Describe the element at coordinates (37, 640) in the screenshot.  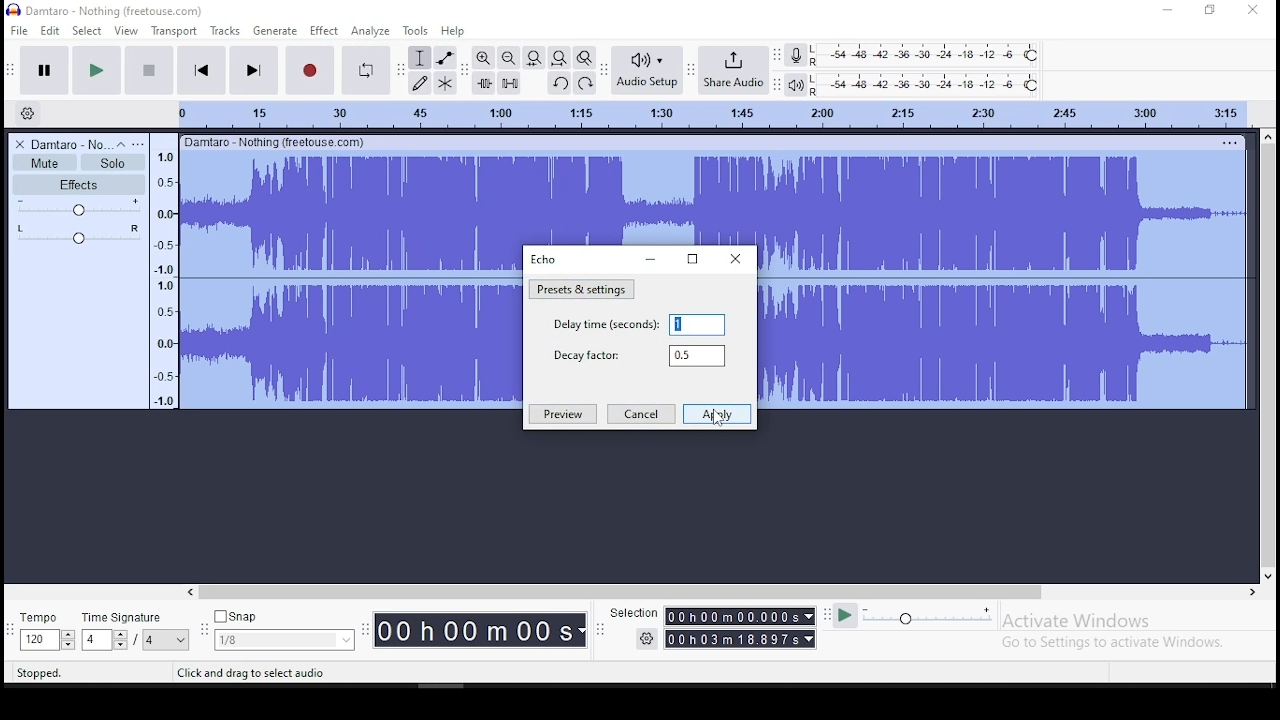
I see `120` at that location.